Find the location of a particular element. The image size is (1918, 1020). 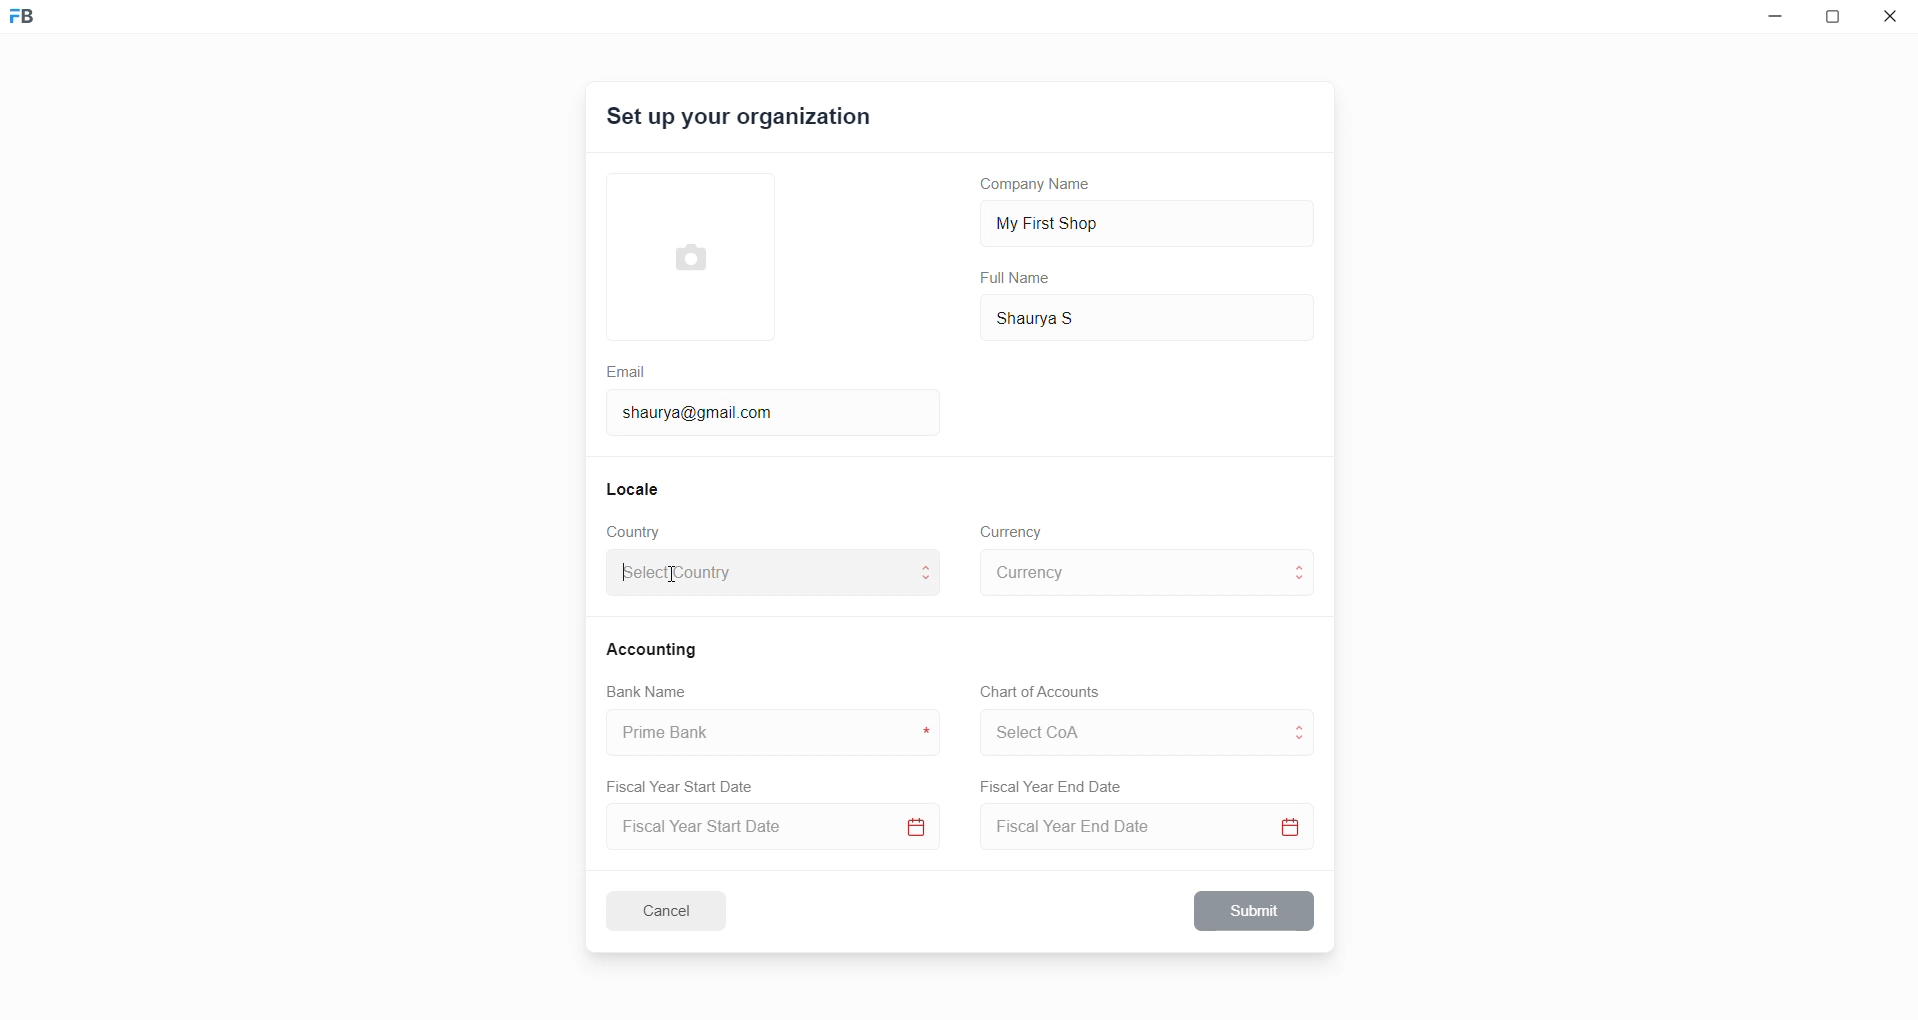

minimize is located at coordinates (1771, 21).